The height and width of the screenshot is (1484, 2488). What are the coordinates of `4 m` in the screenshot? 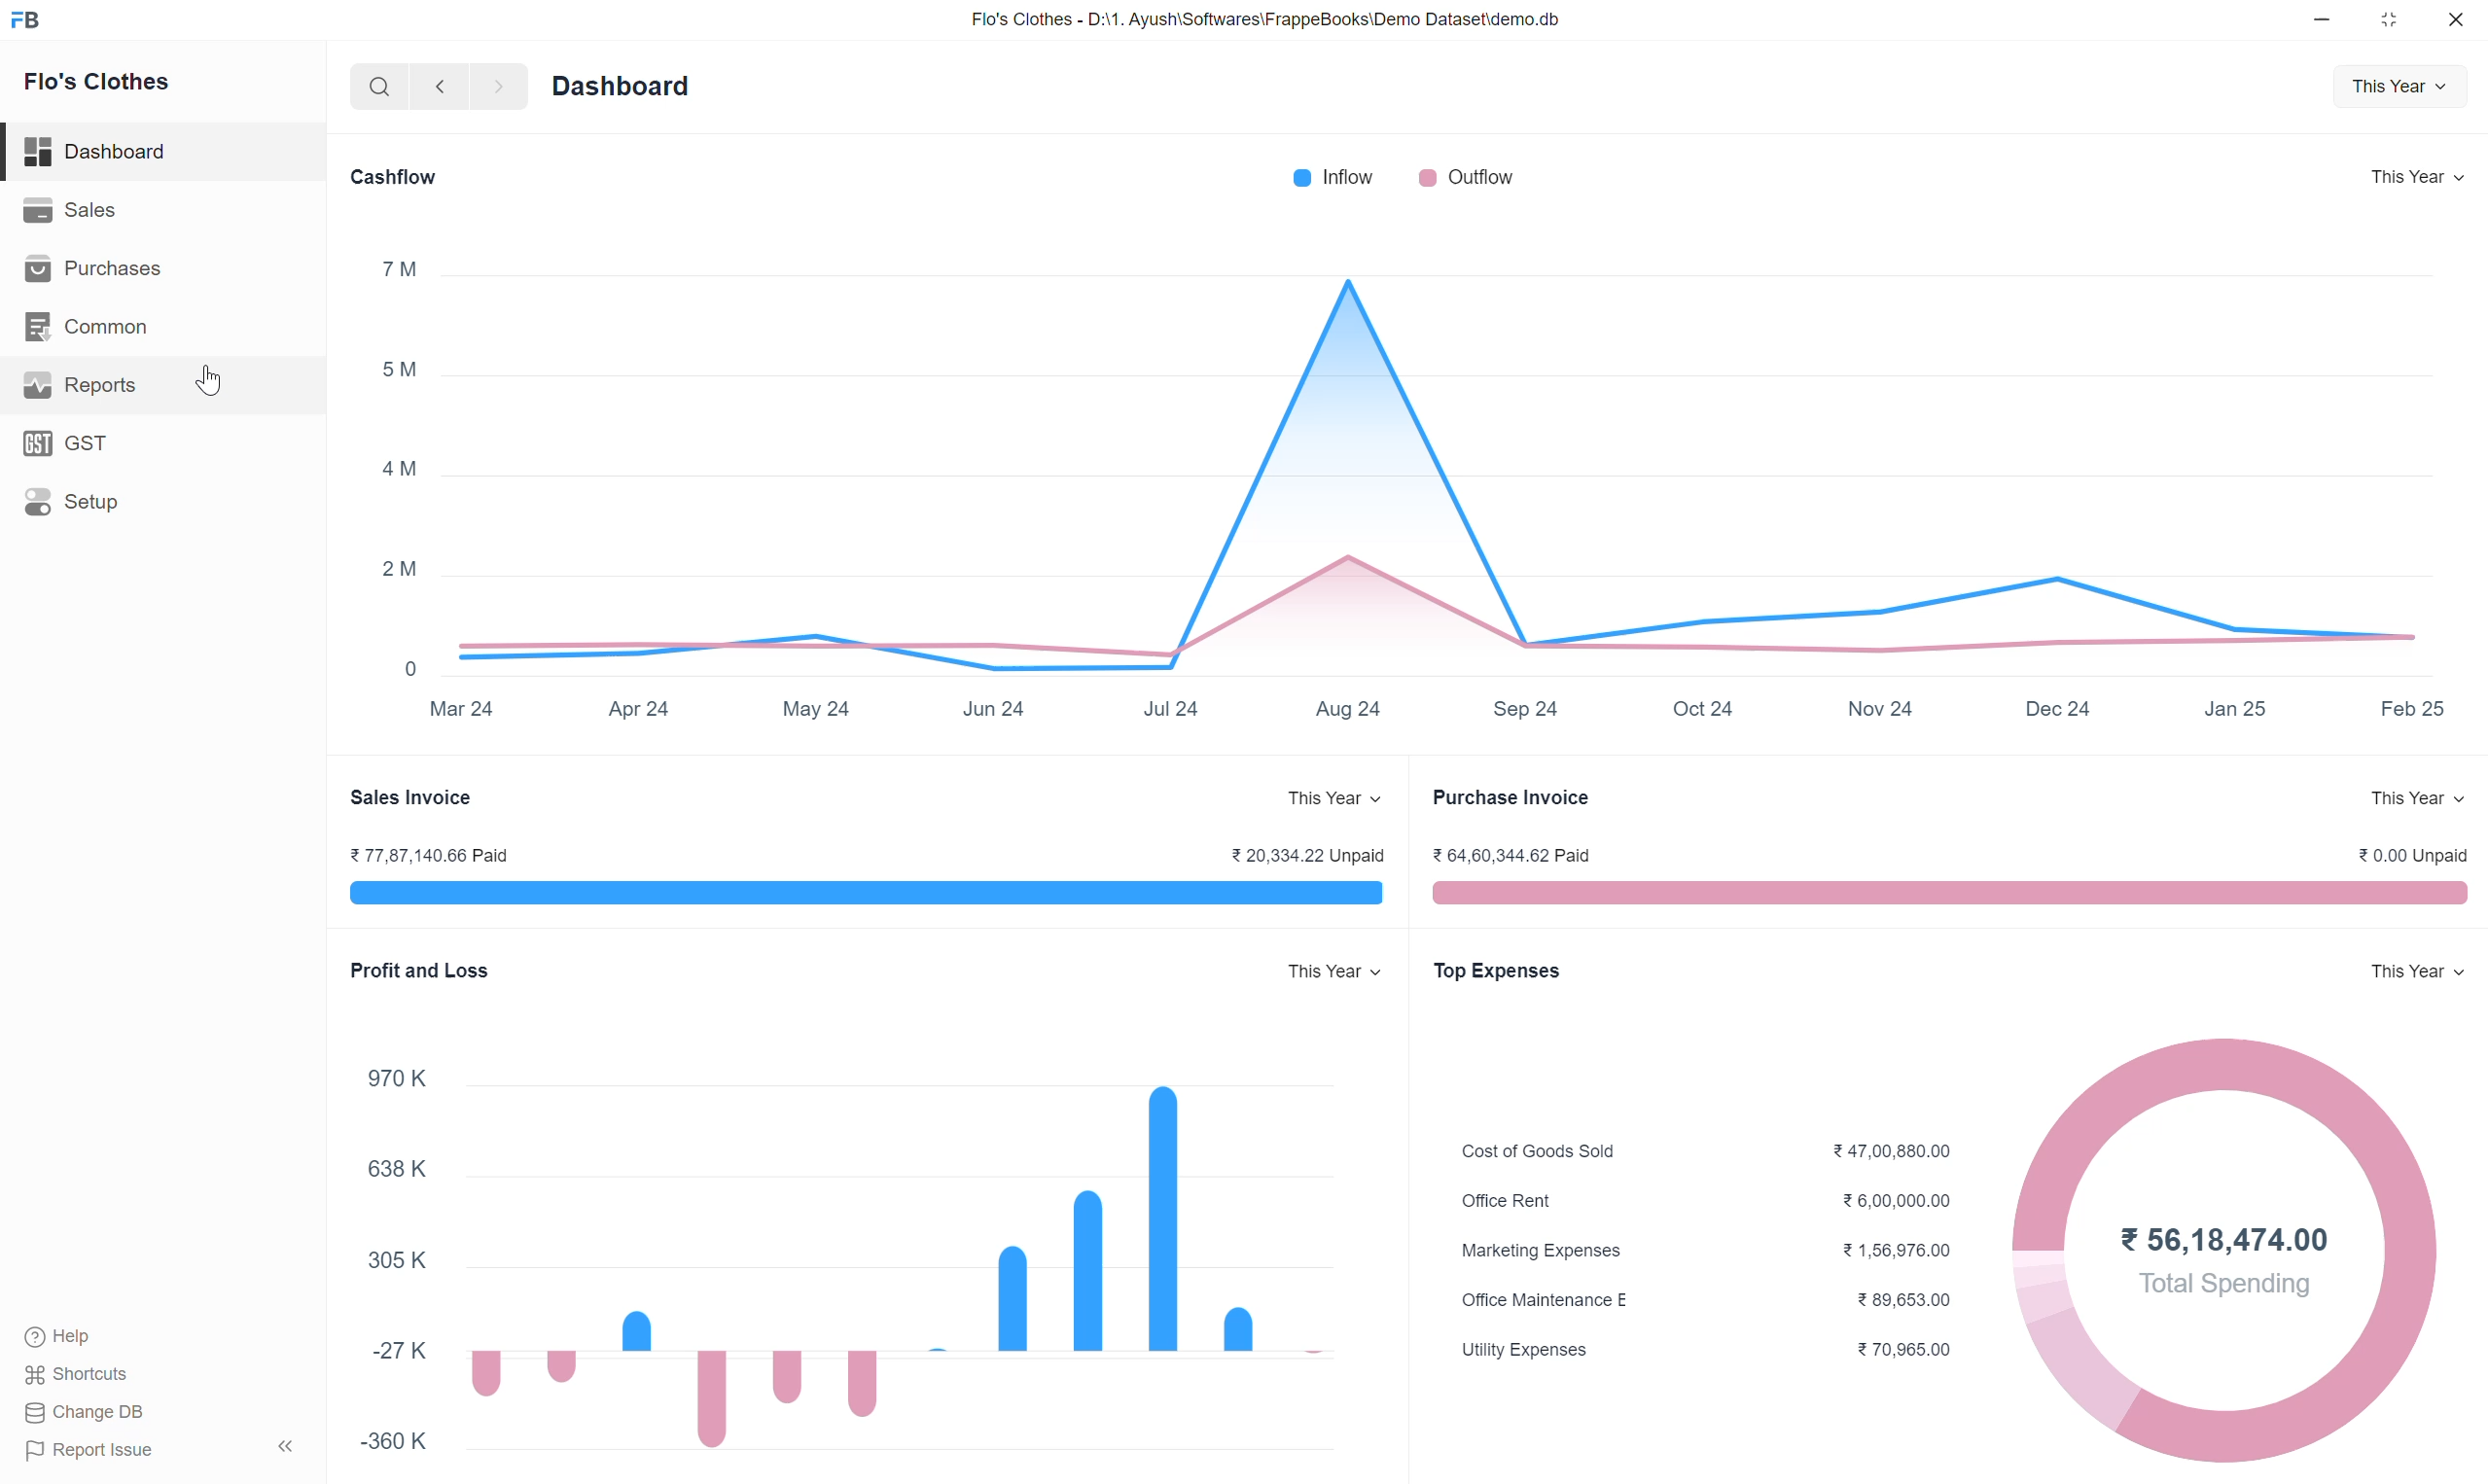 It's located at (401, 469).